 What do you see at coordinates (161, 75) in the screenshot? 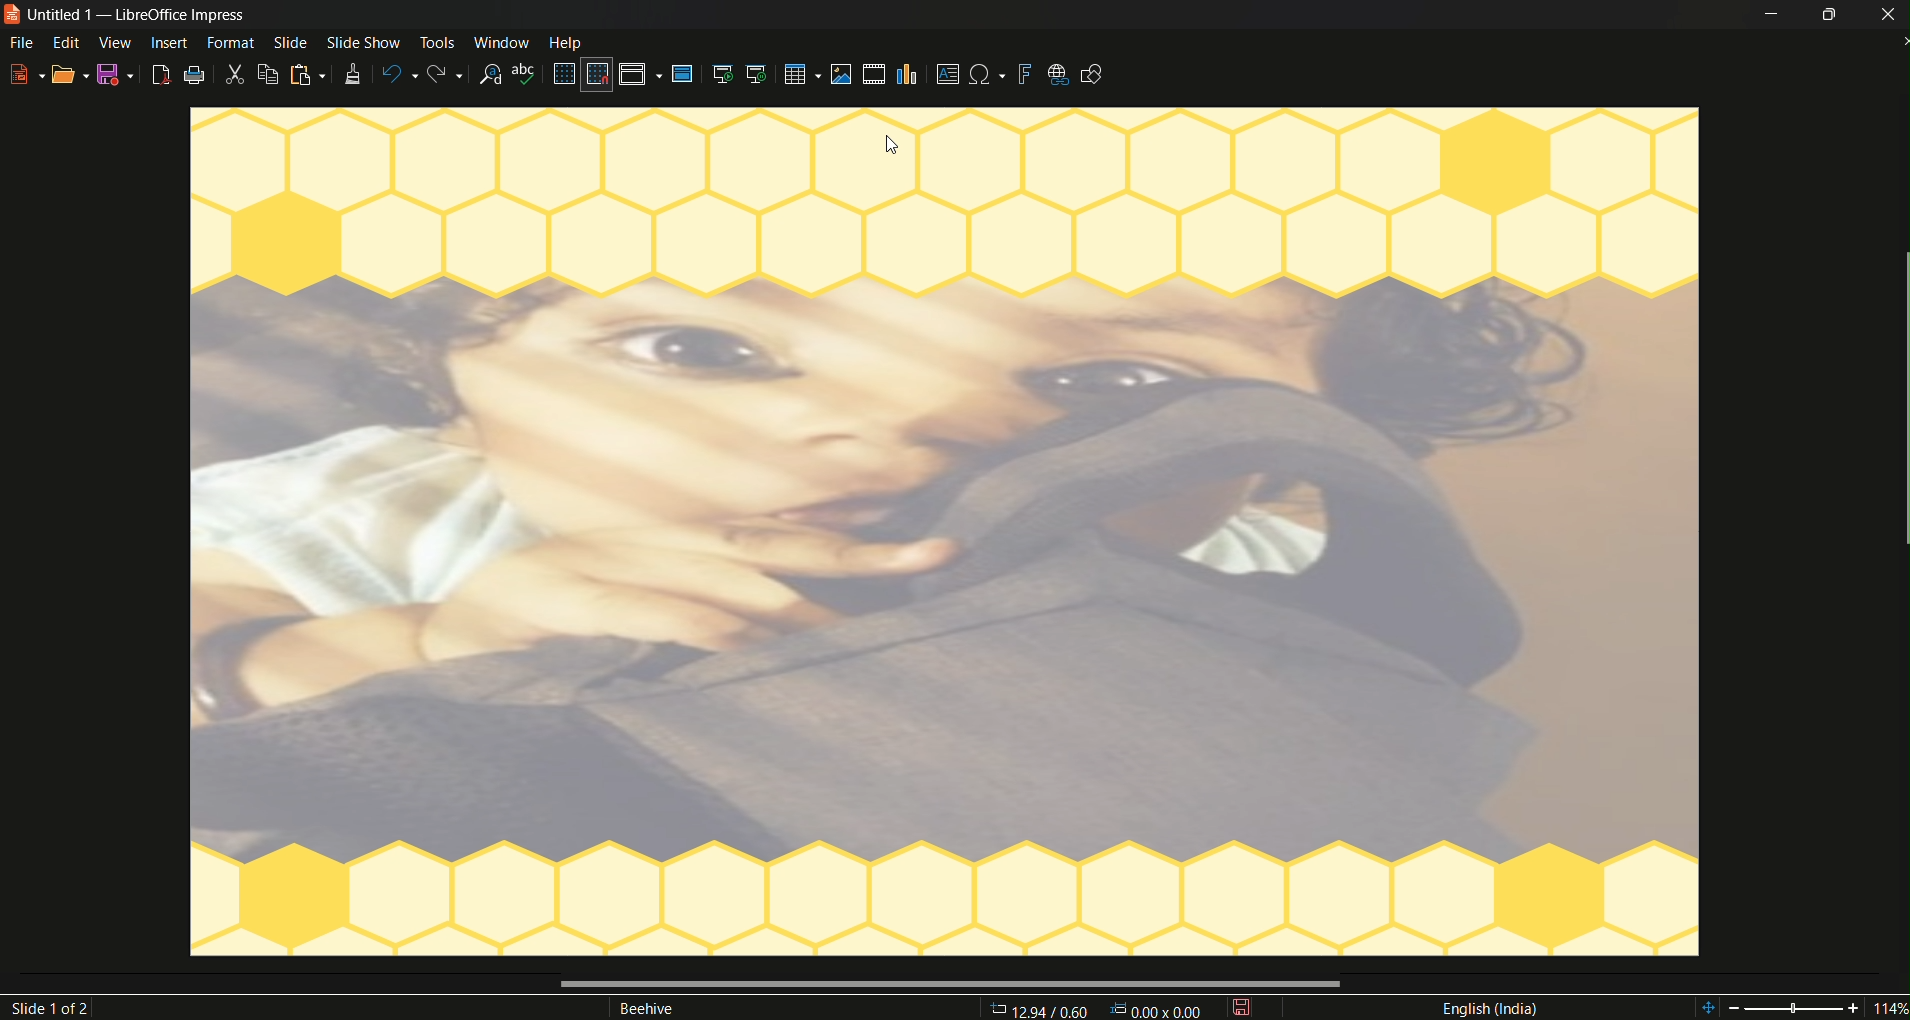
I see `export as pdf` at bounding box center [161, 75].